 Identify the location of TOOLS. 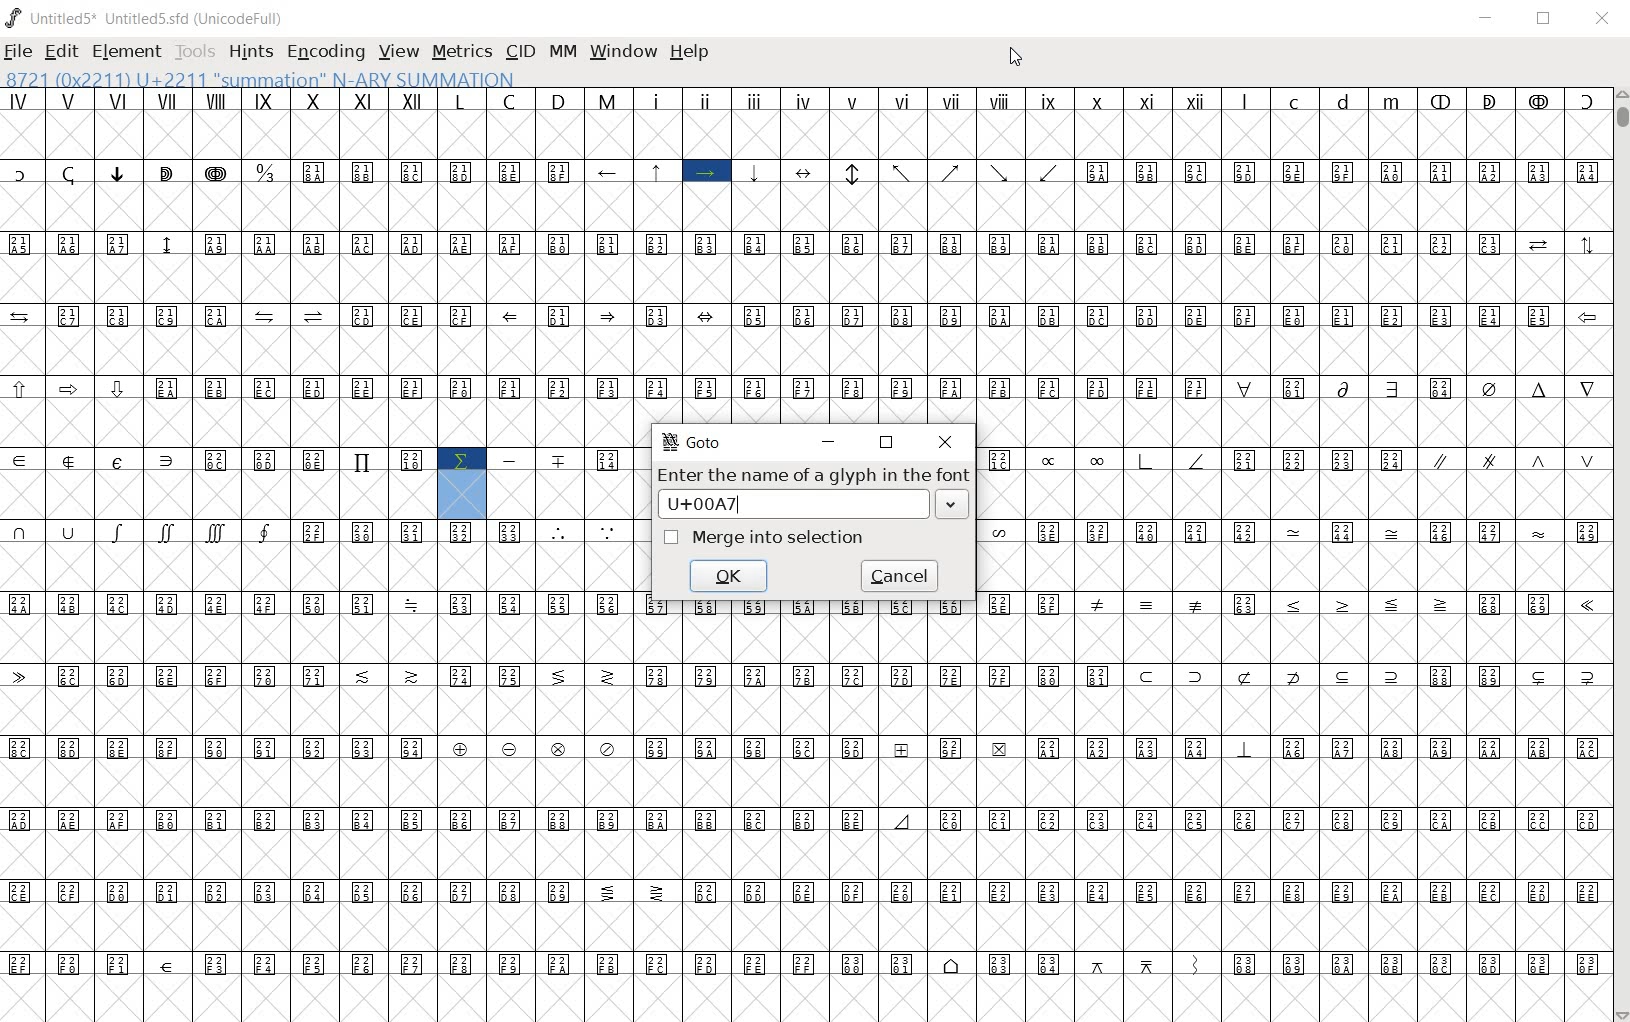
(195, 52).